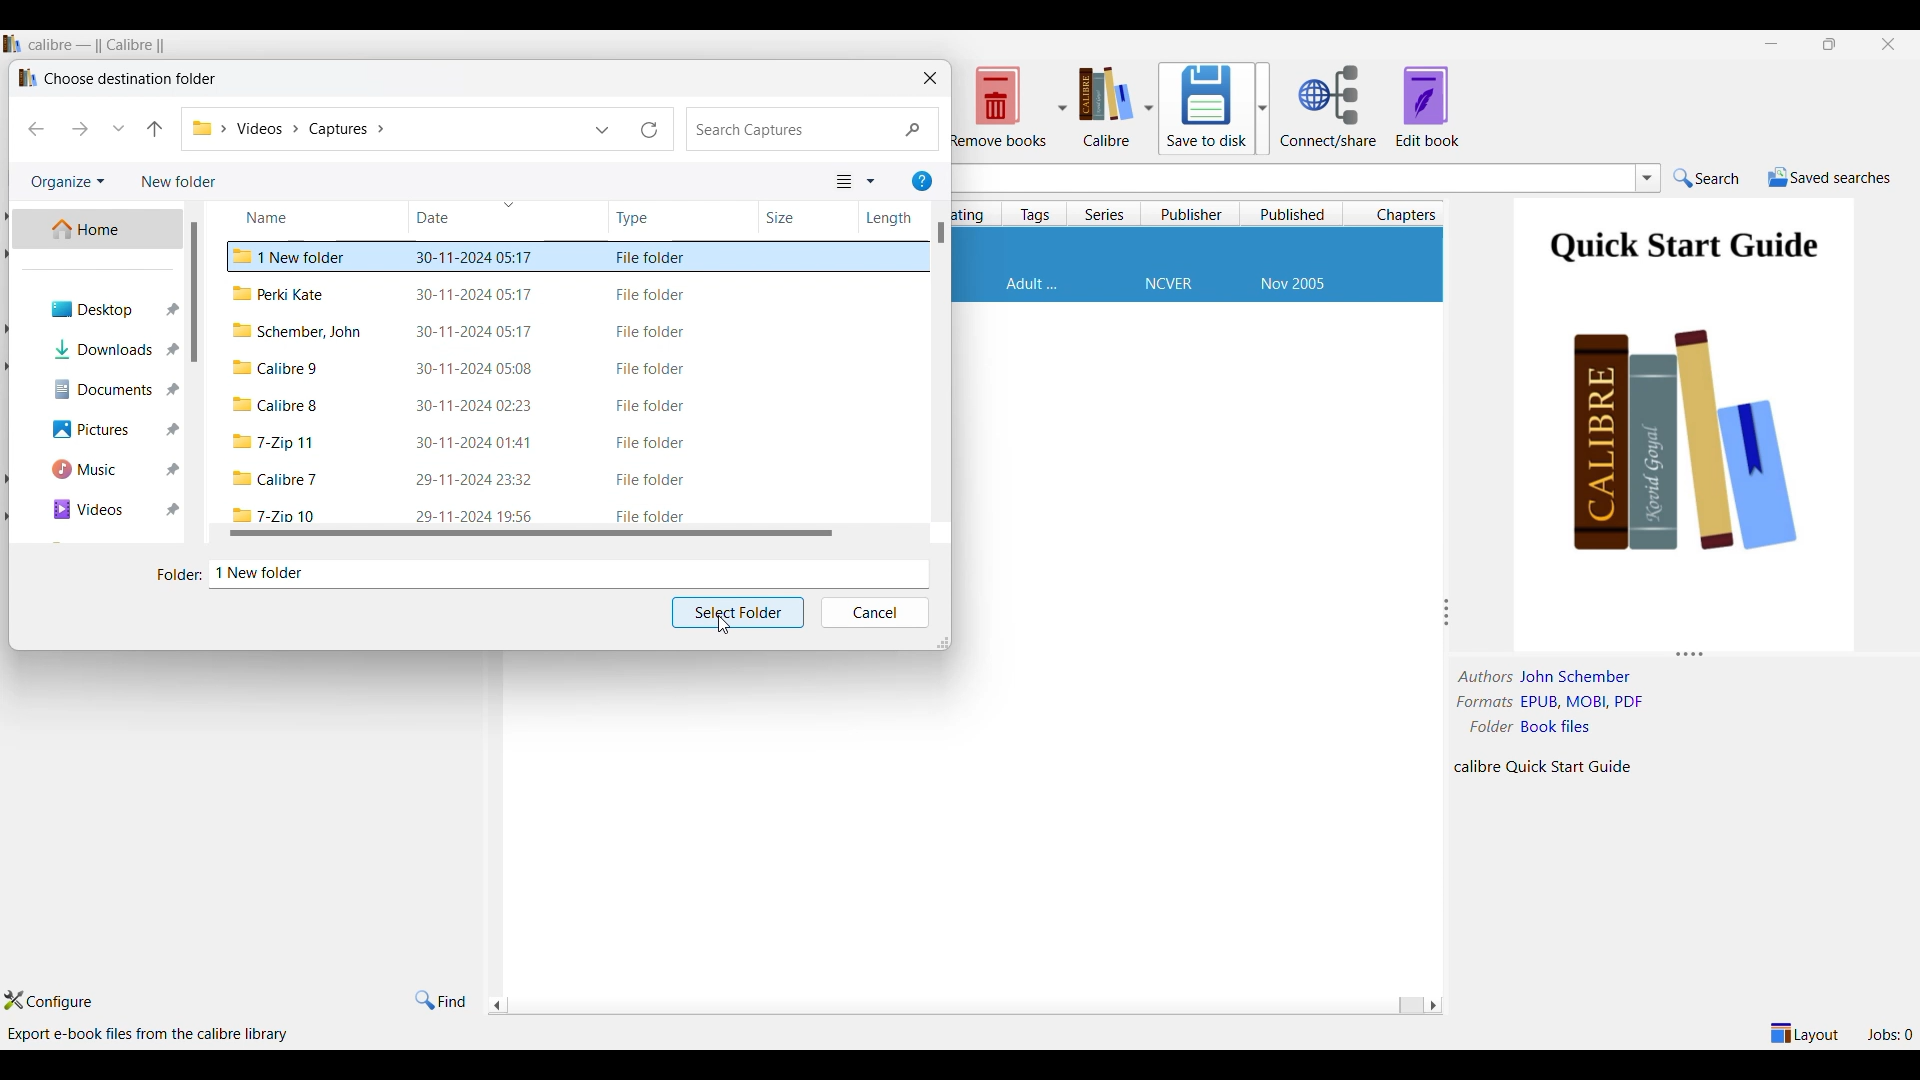 Image resolution: width=1920 pixels, height=1080 pixels. What do you see at coordinates (36, 129) in the screenshot?
I see `Go back` at bounding box center [36, 129].